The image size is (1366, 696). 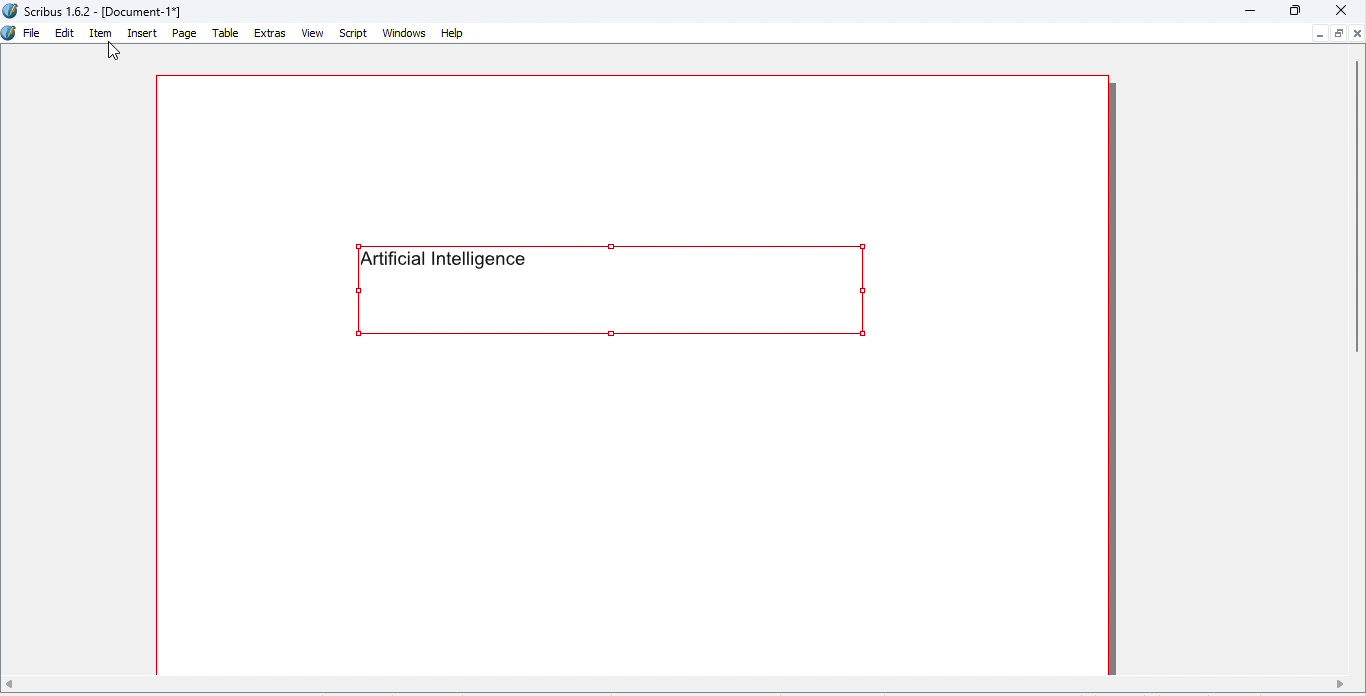 I want to click on Item, so click(x=102, y=35).